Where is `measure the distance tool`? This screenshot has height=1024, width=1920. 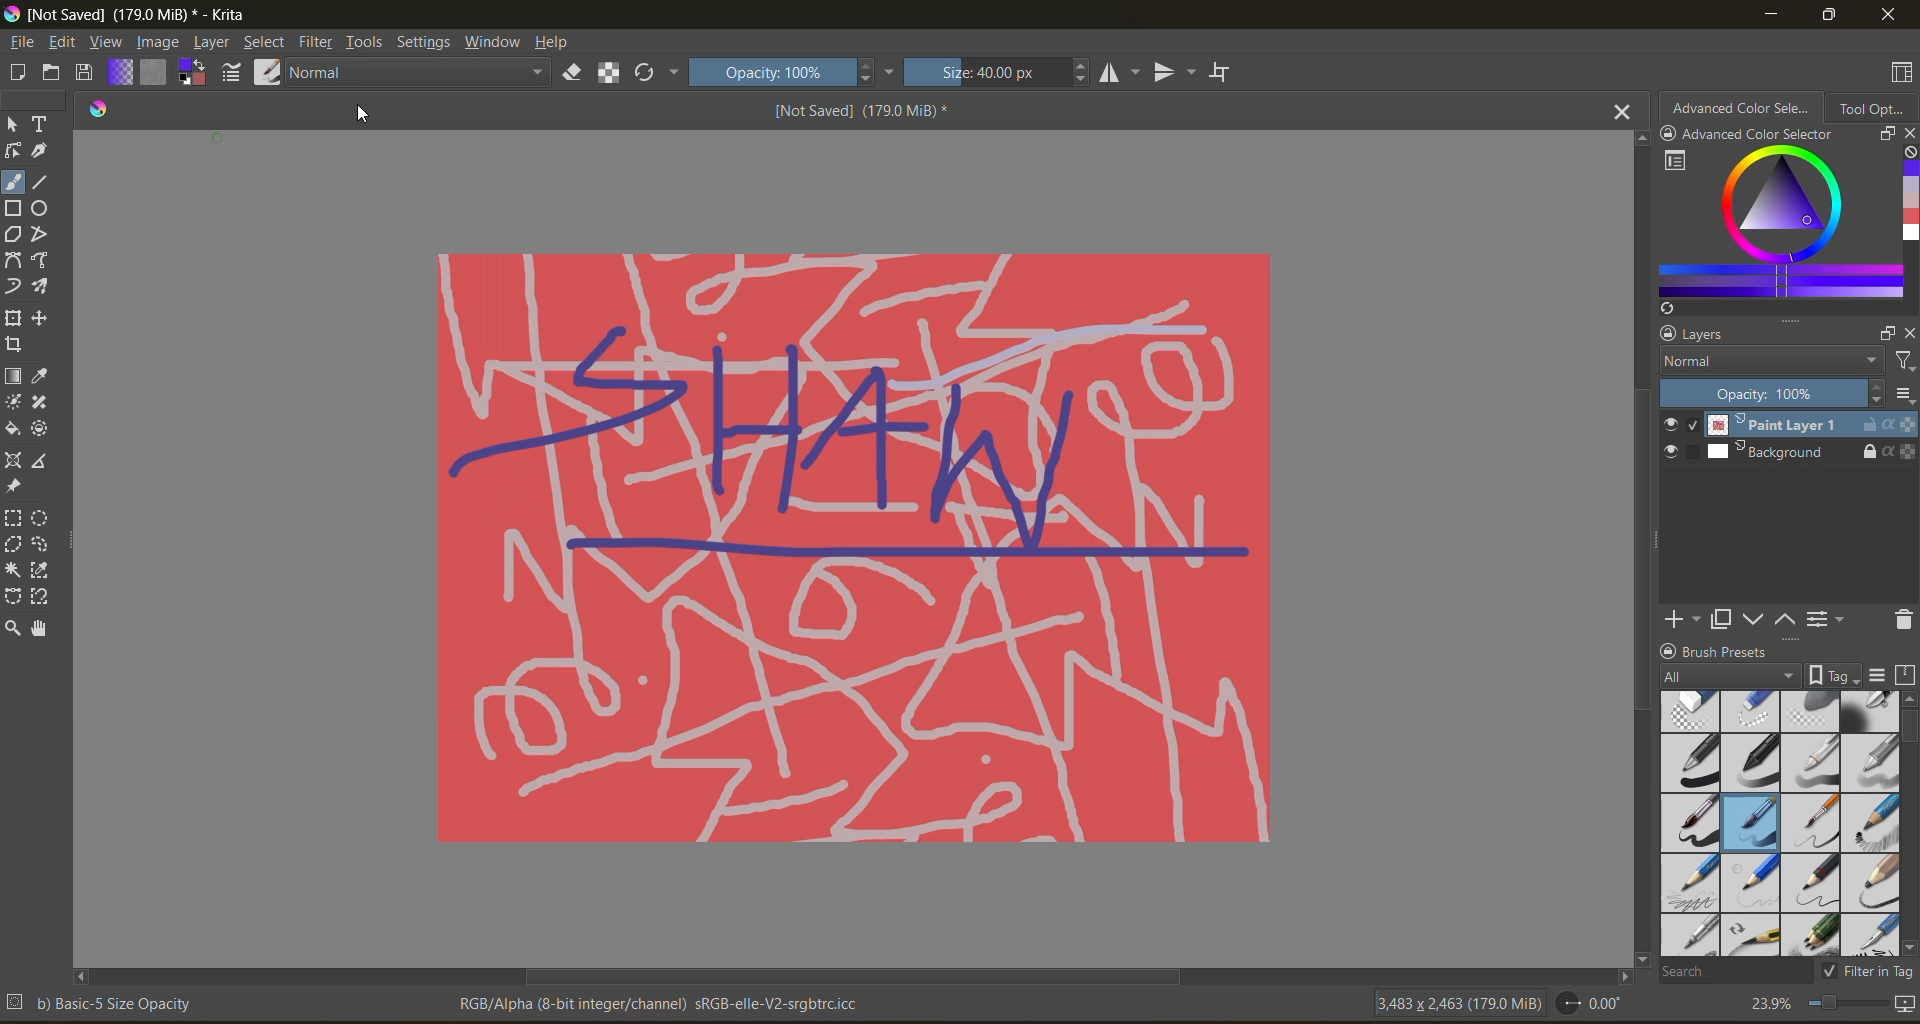 measure the distance tool is located at coordinates (46, 460).